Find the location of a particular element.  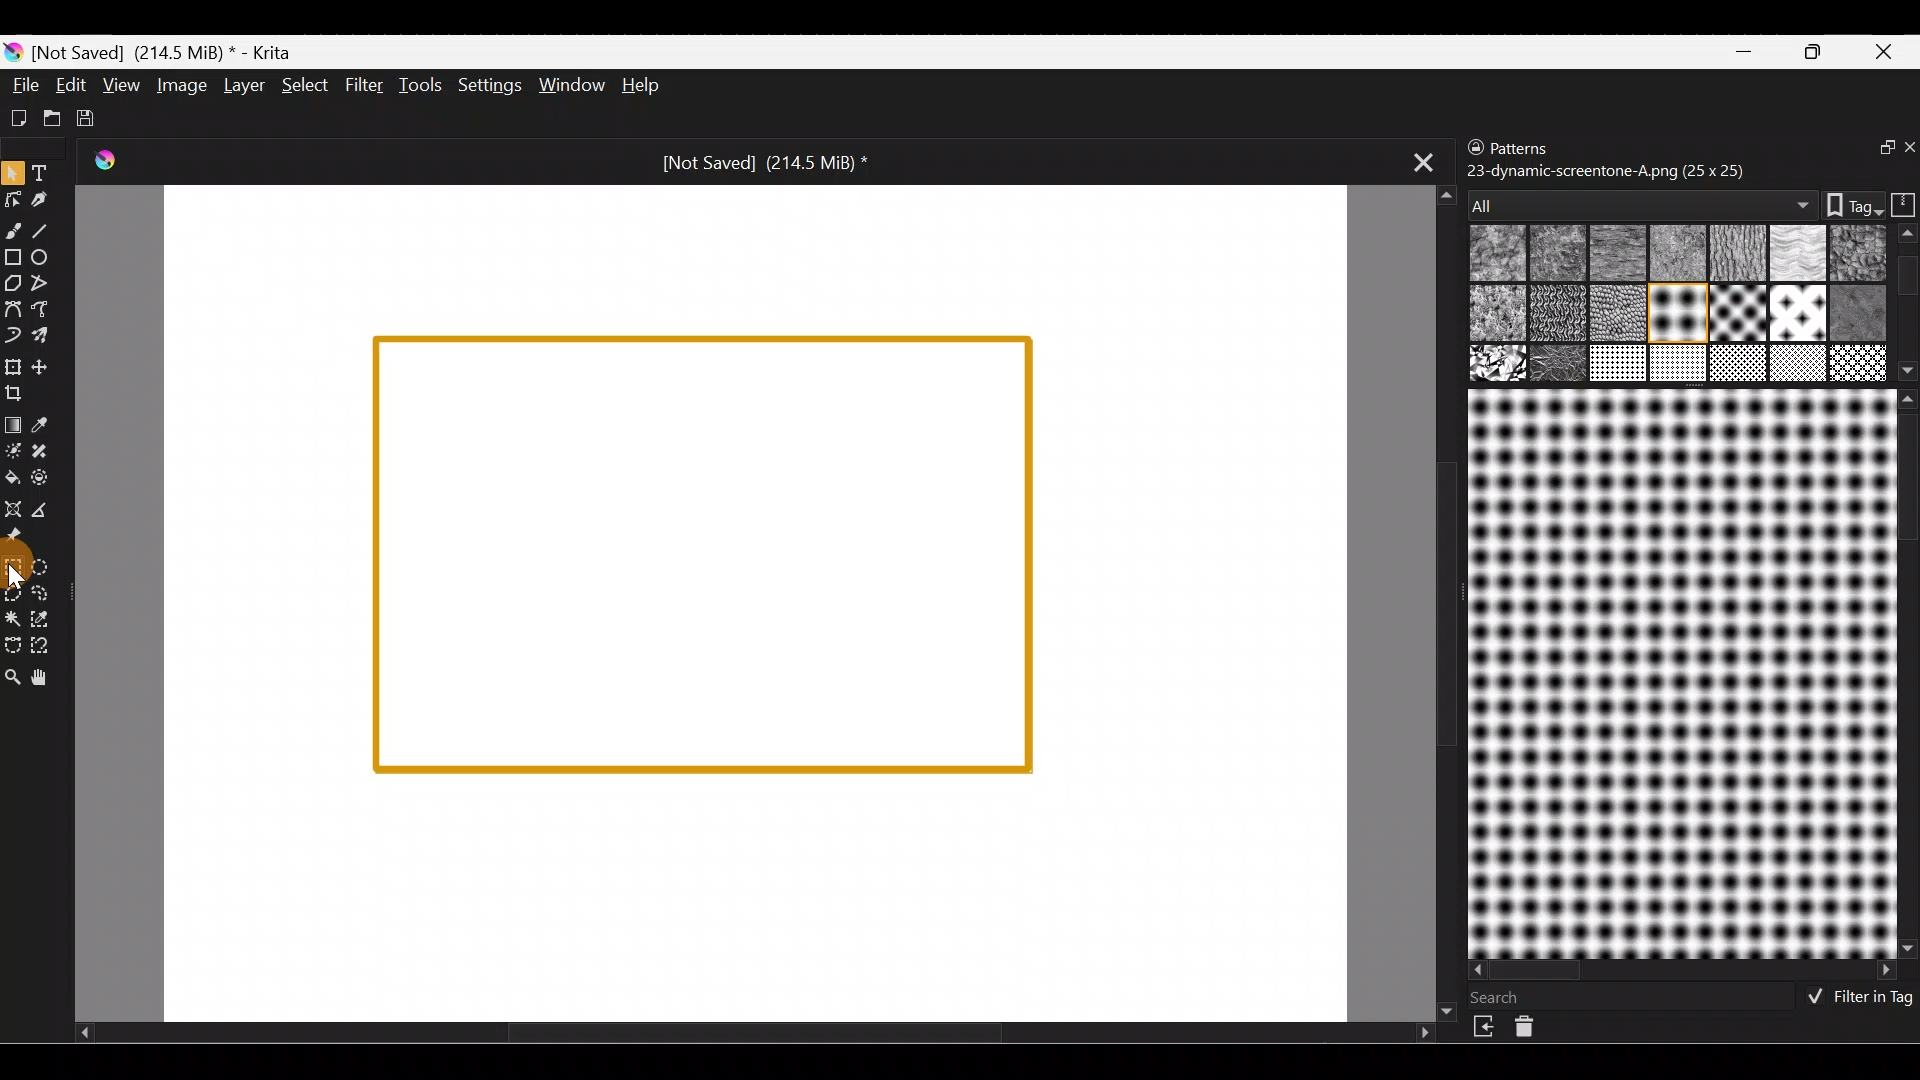

Layer is located at coordinates (243, 85).